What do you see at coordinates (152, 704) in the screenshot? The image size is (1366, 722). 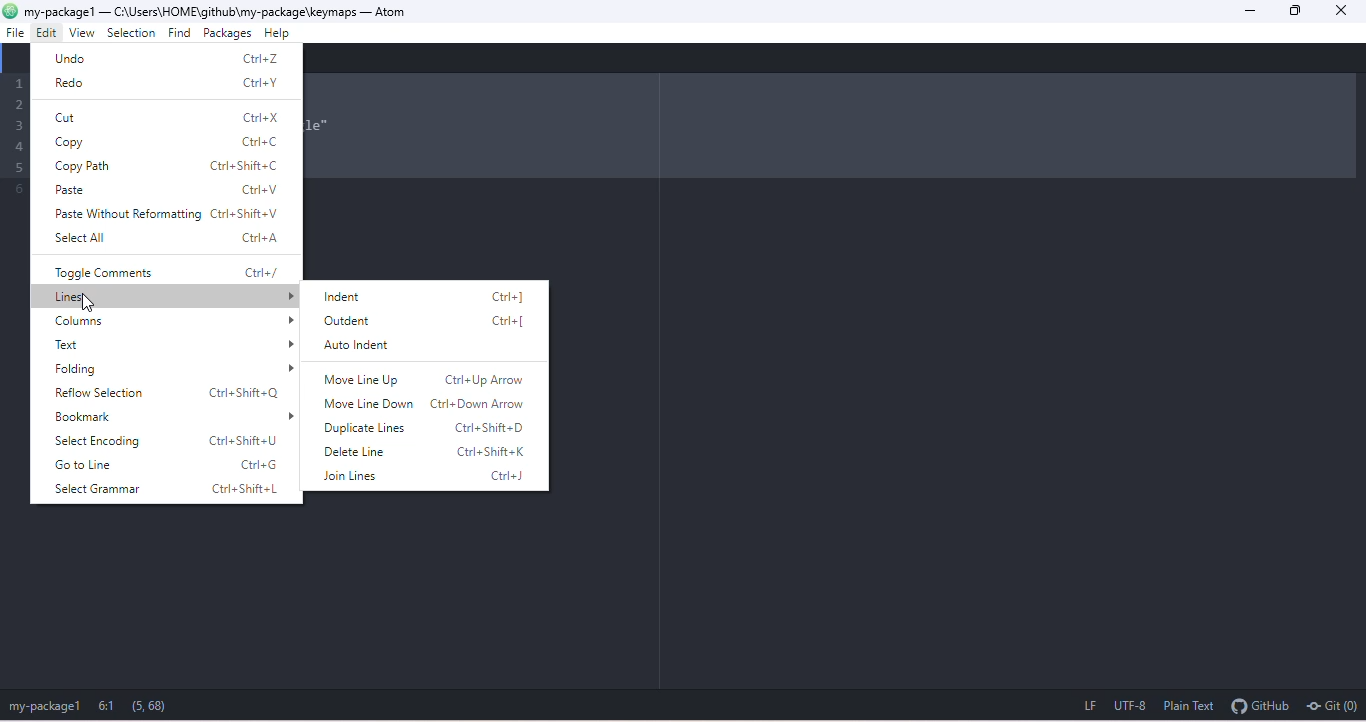 I see `(5, 68)` at bounding box center [152, 704].